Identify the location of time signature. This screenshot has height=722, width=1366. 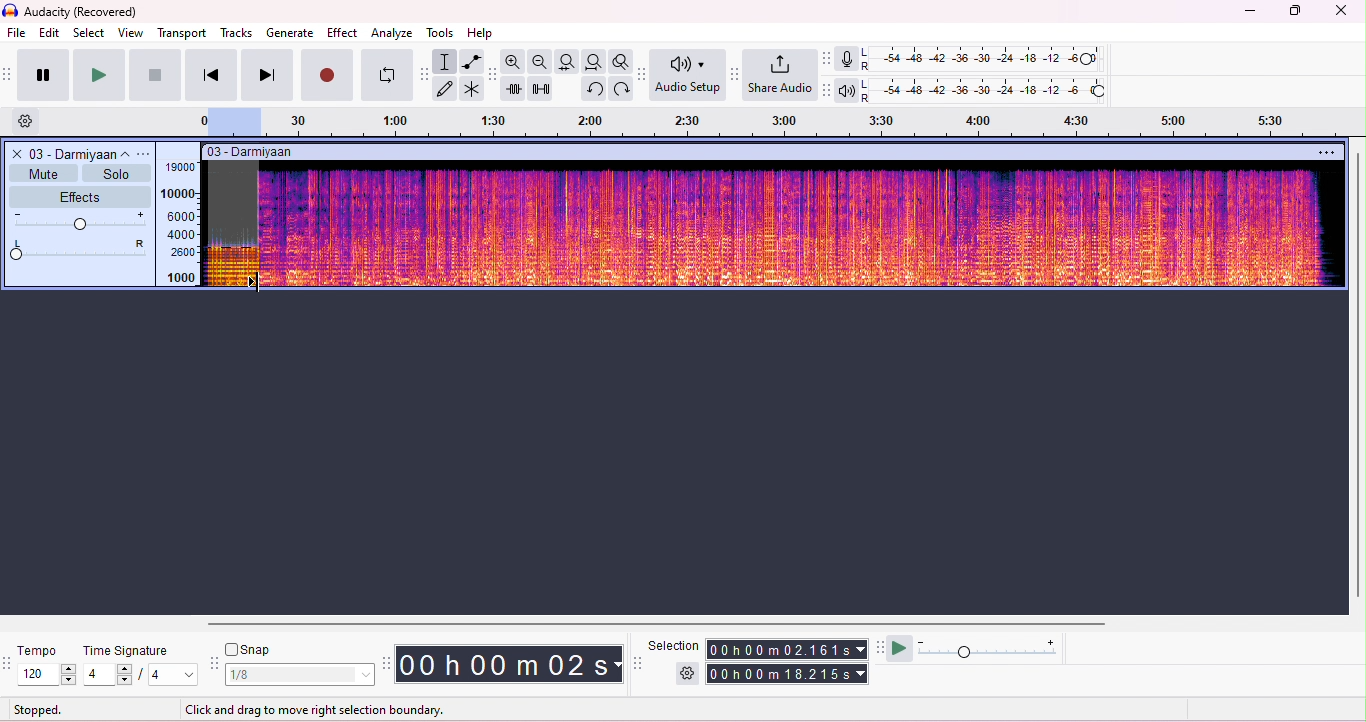
(124, 651).